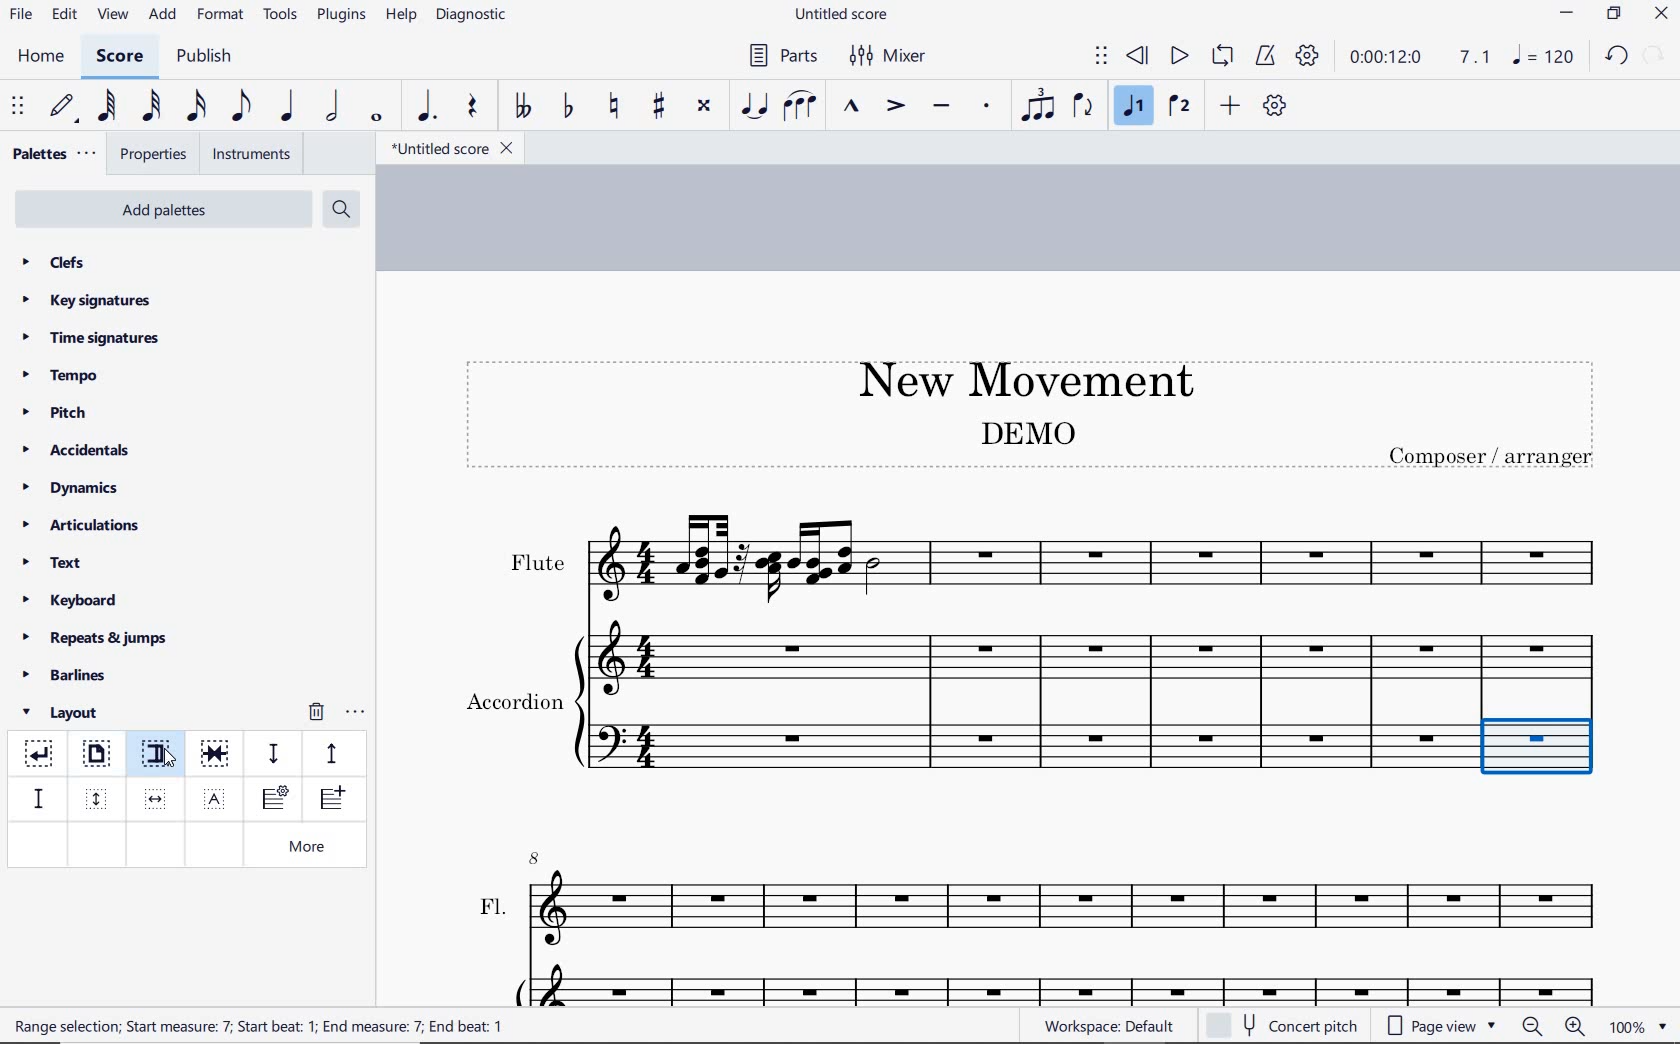 Image resolution: width=1680 pixels, height=1044 pixels. I want to click on palettes, so click(52, 155).